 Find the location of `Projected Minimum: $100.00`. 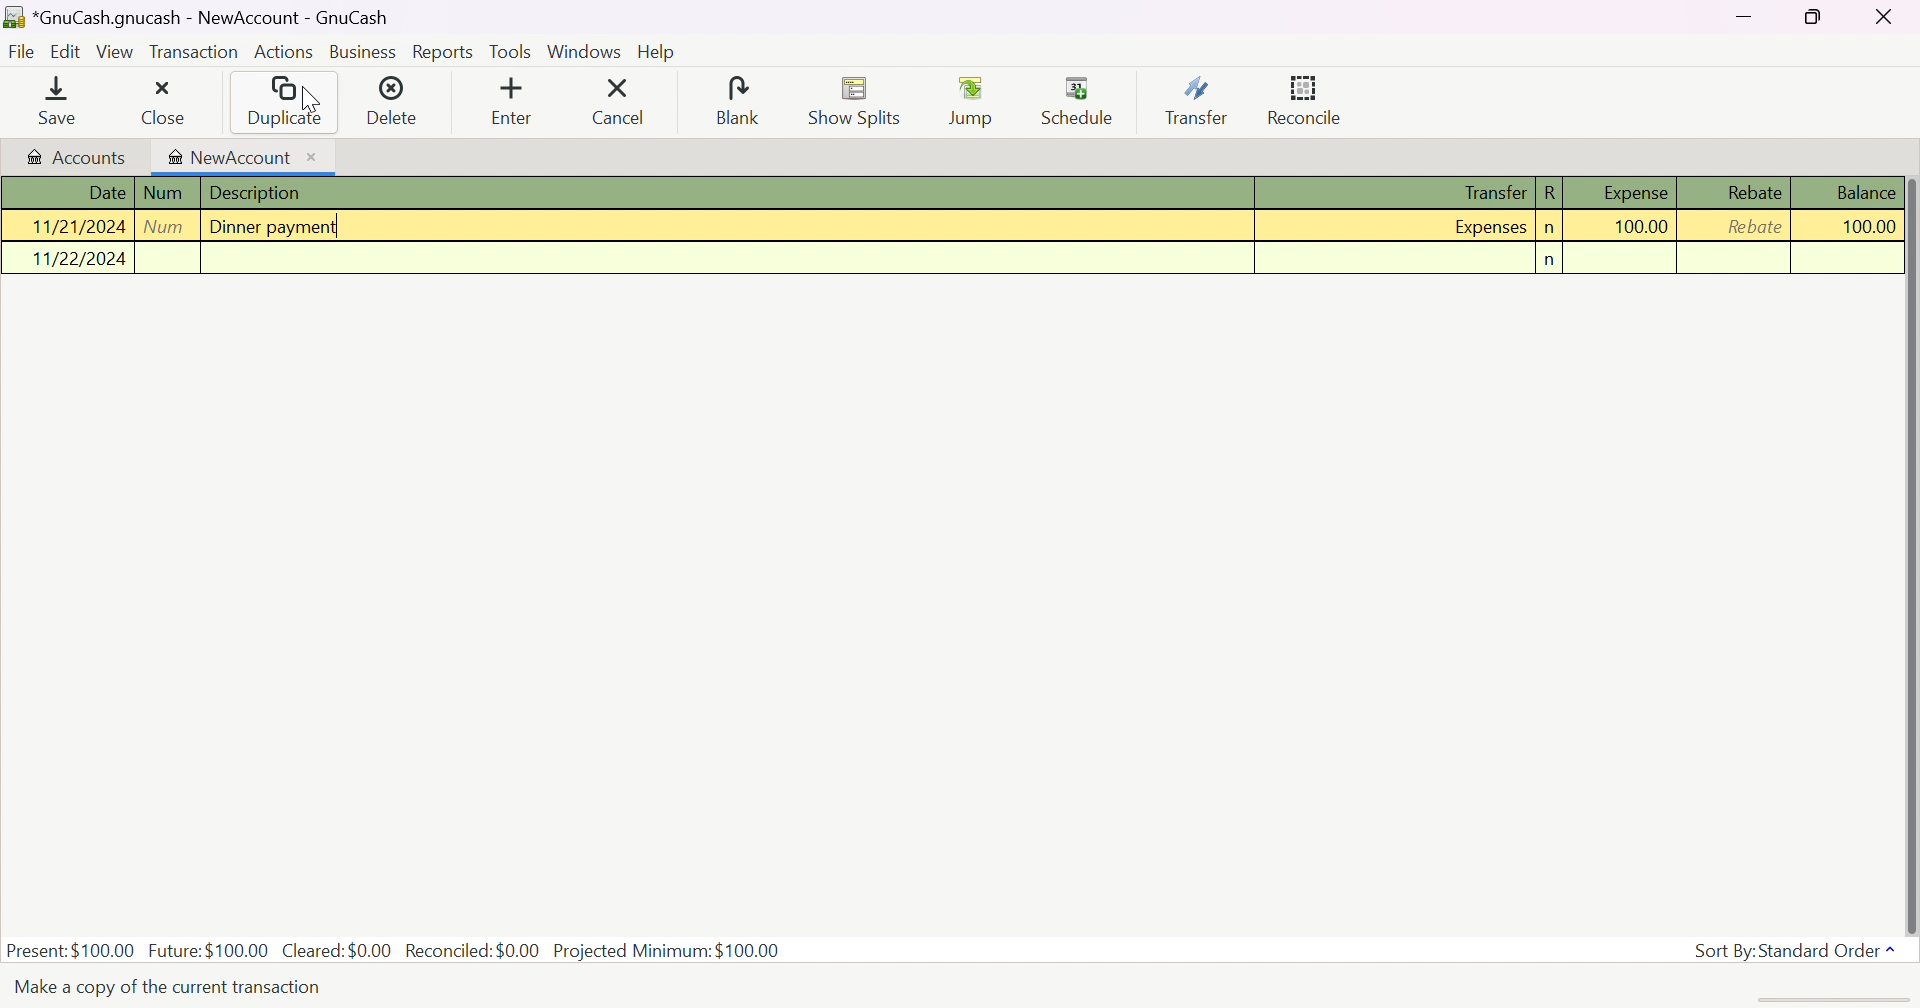

Projected Minimum: $100.00 is located at coordinates (665, 951).